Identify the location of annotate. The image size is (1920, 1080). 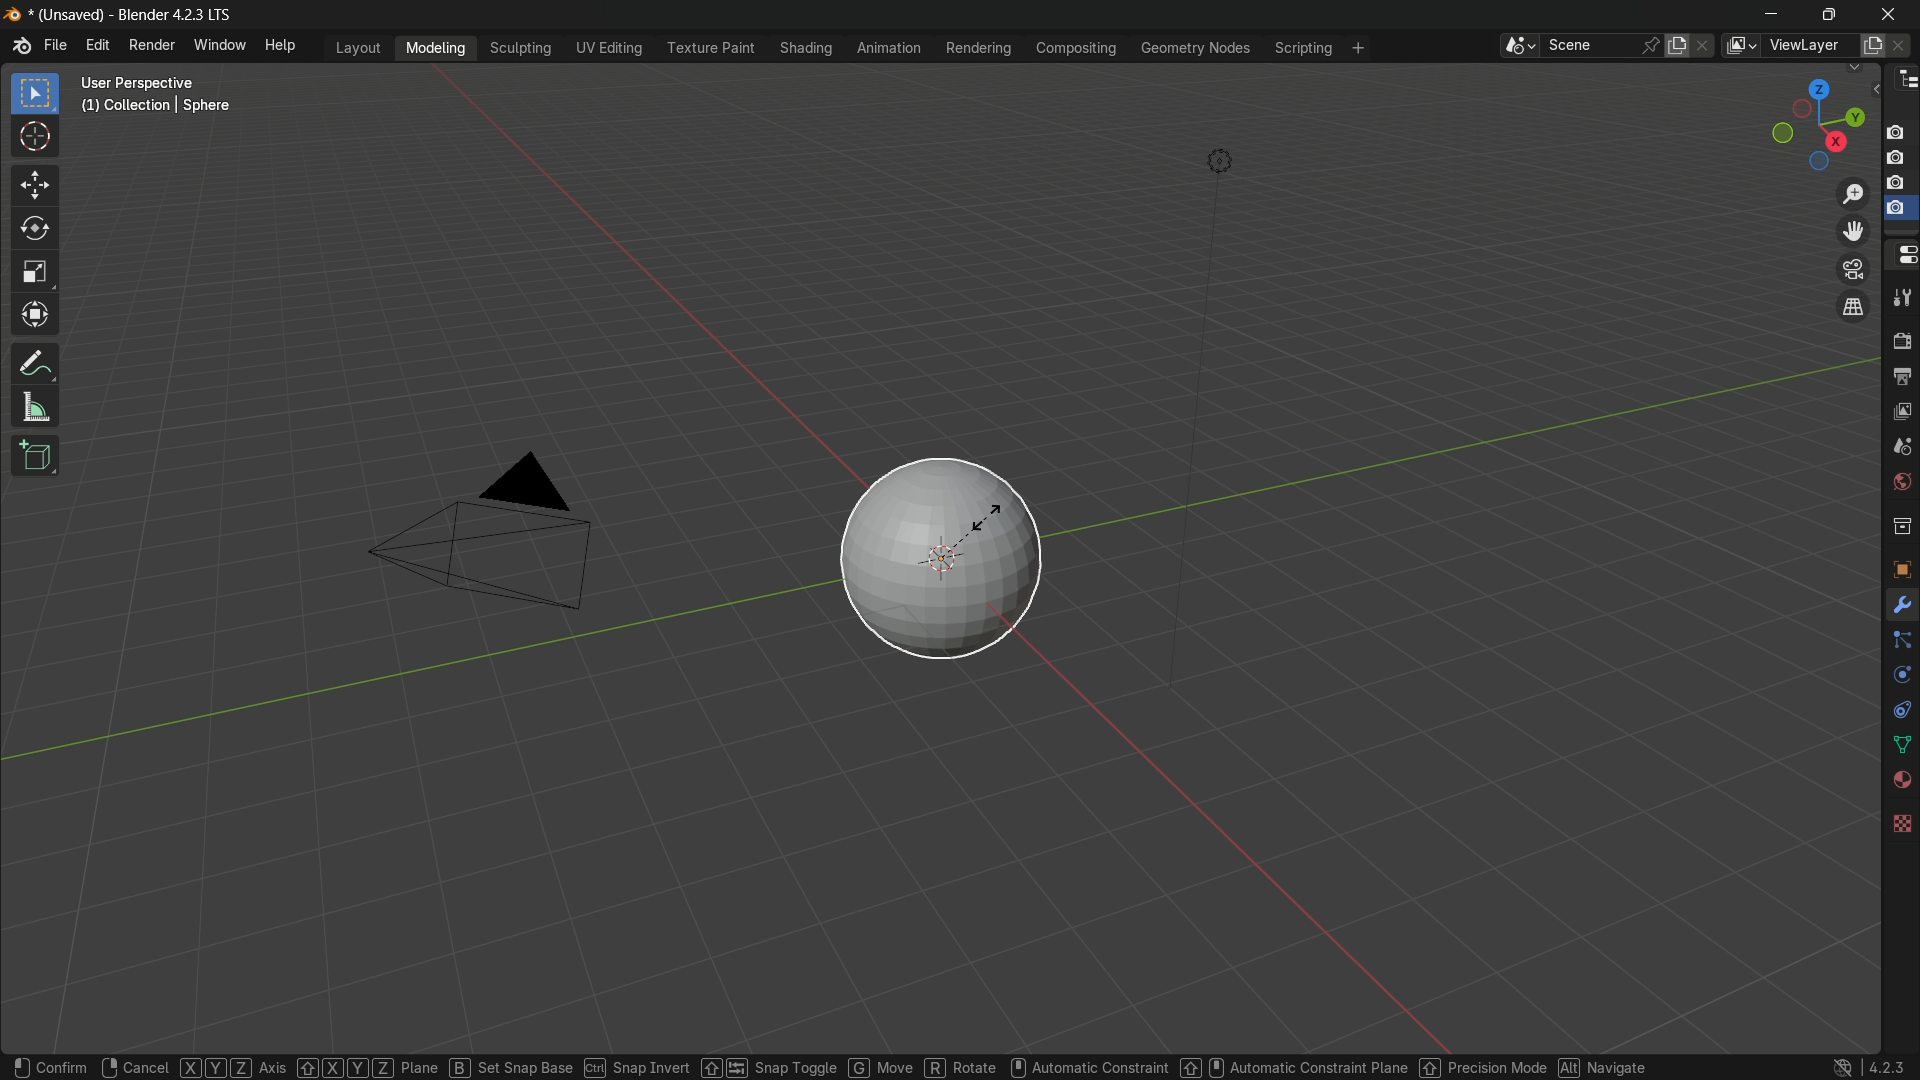
(35, 364).